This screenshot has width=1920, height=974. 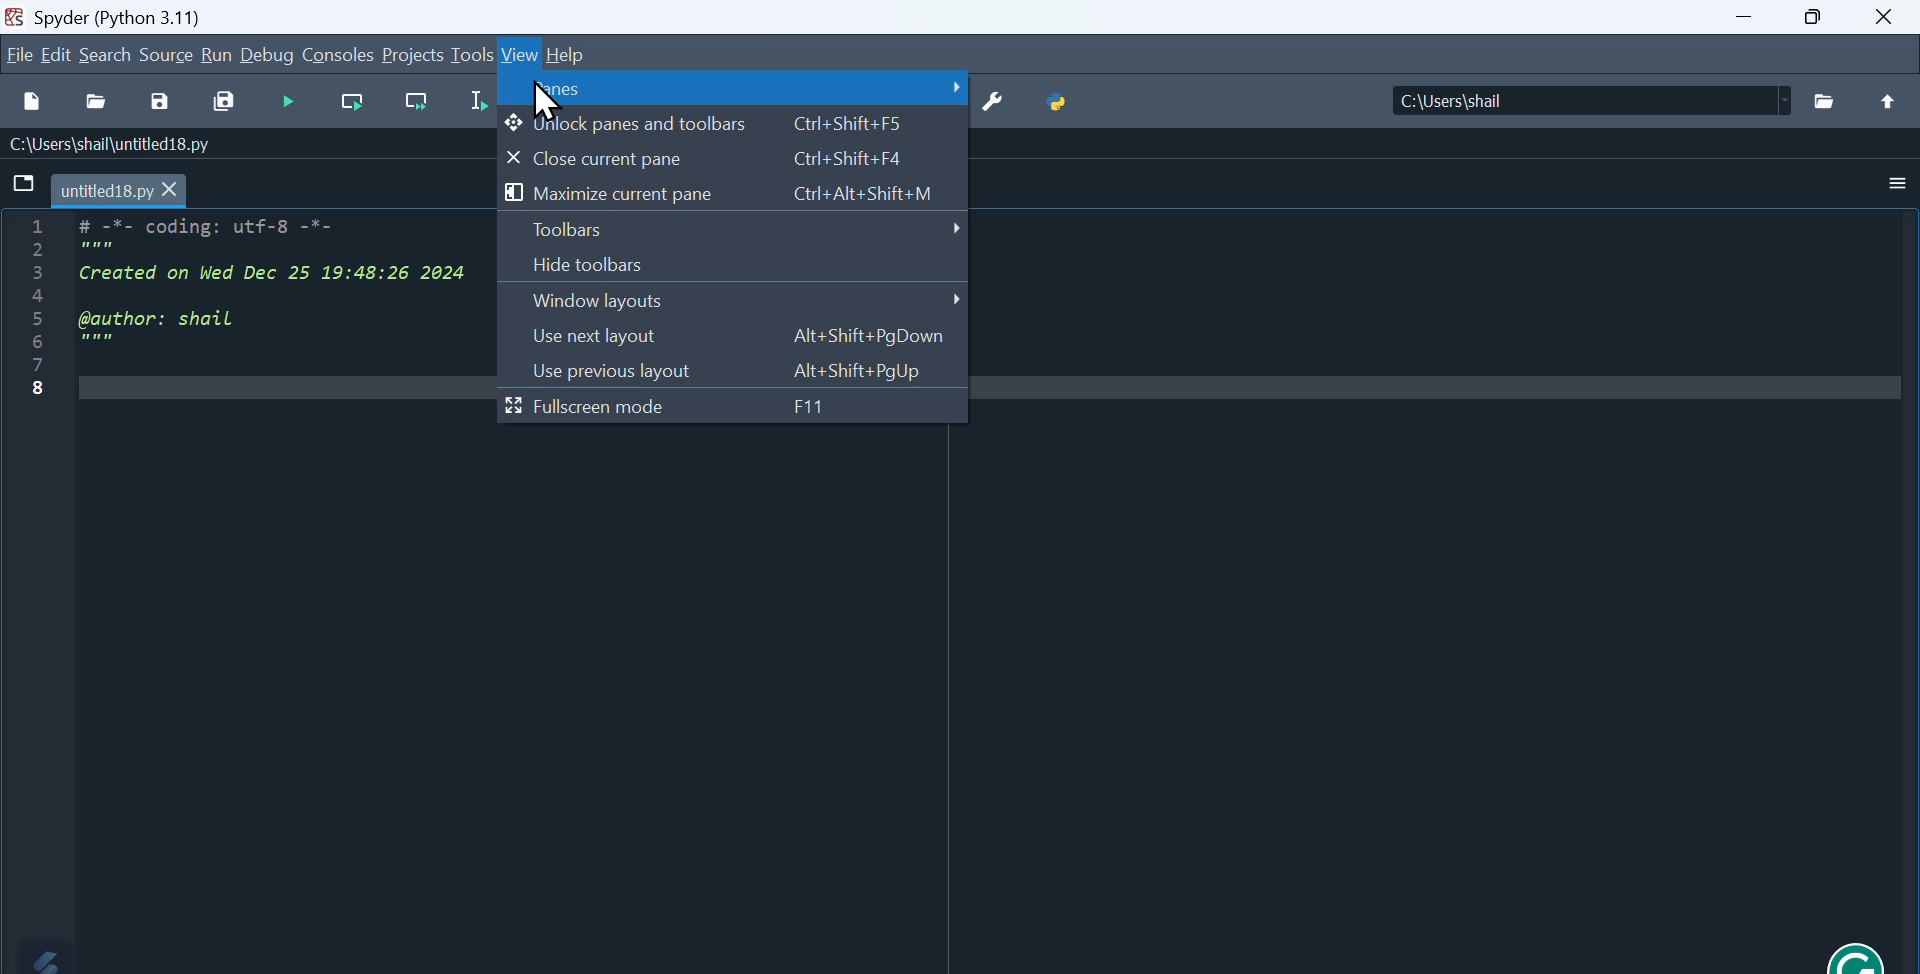 I want to click on Debug, so click(x=269, y=54).